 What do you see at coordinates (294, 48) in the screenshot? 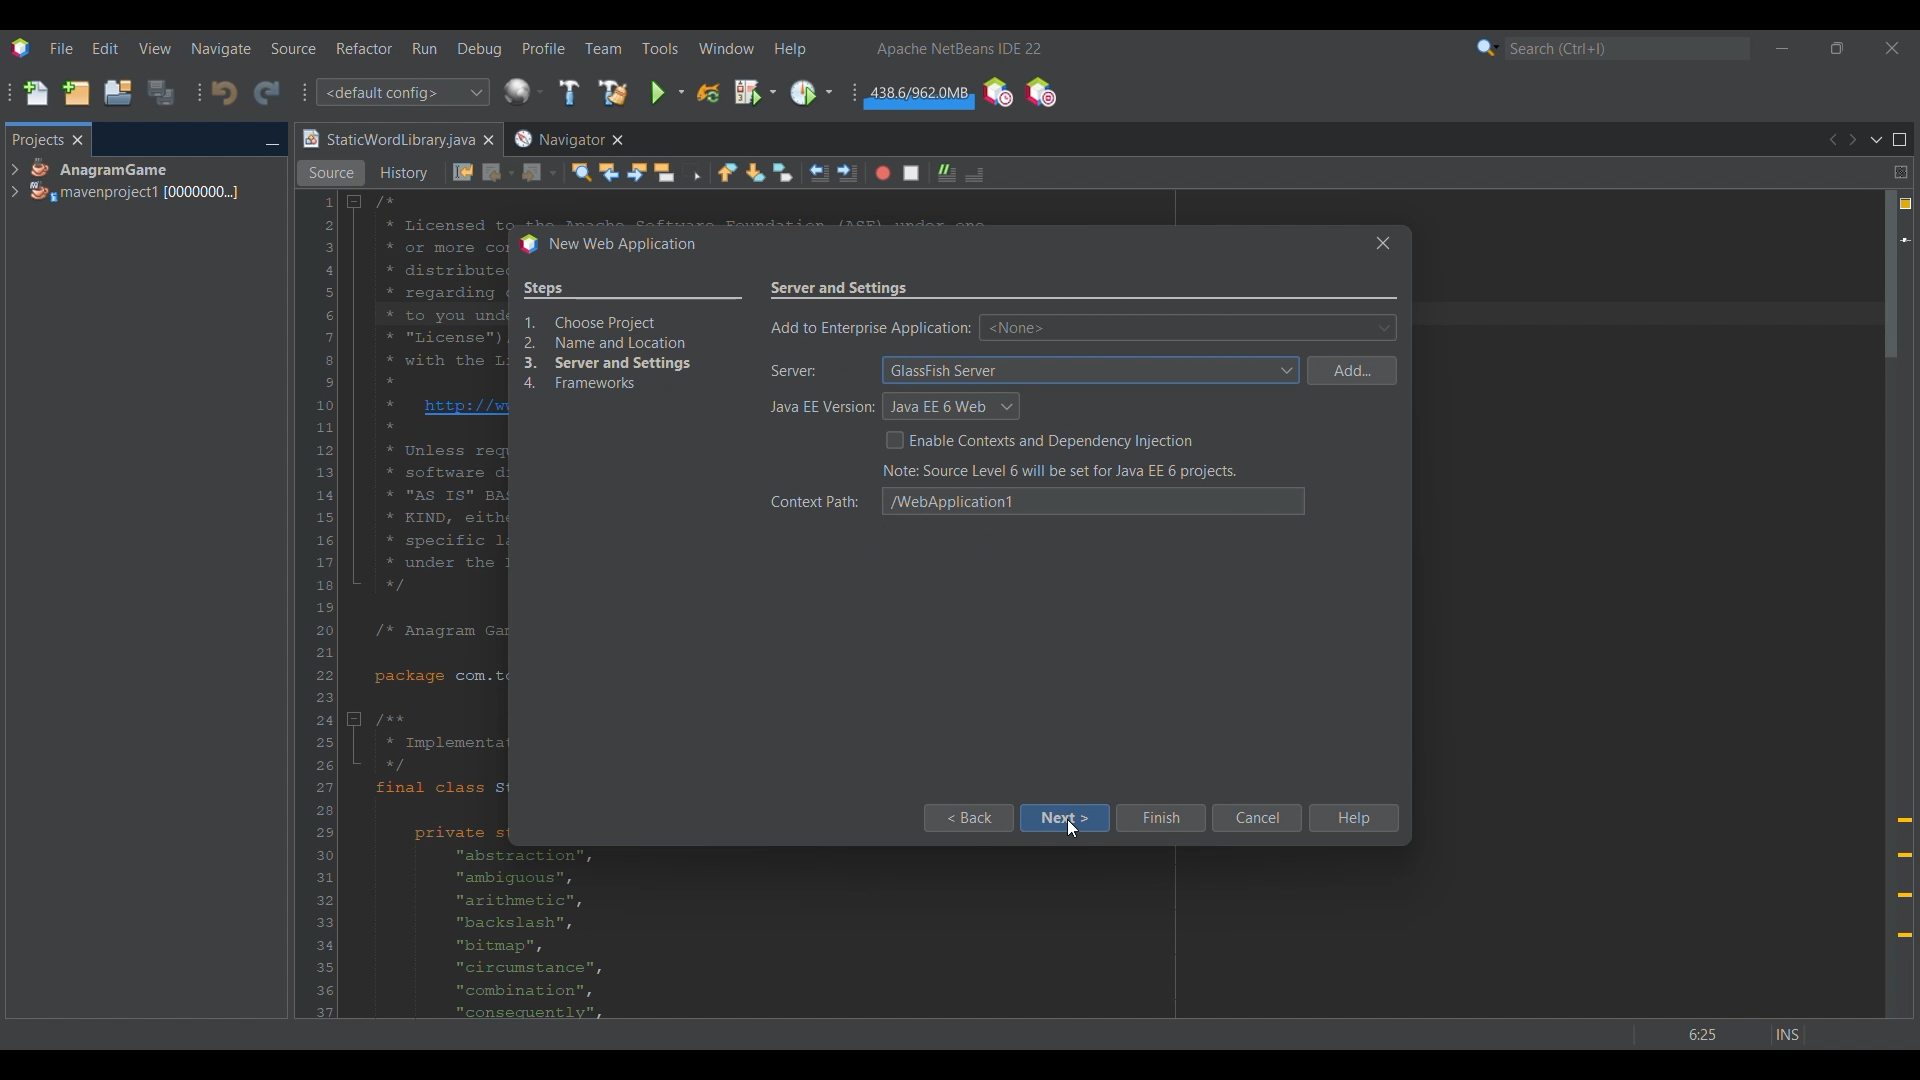
I see `Source menu` at bounding box center [294, 48].